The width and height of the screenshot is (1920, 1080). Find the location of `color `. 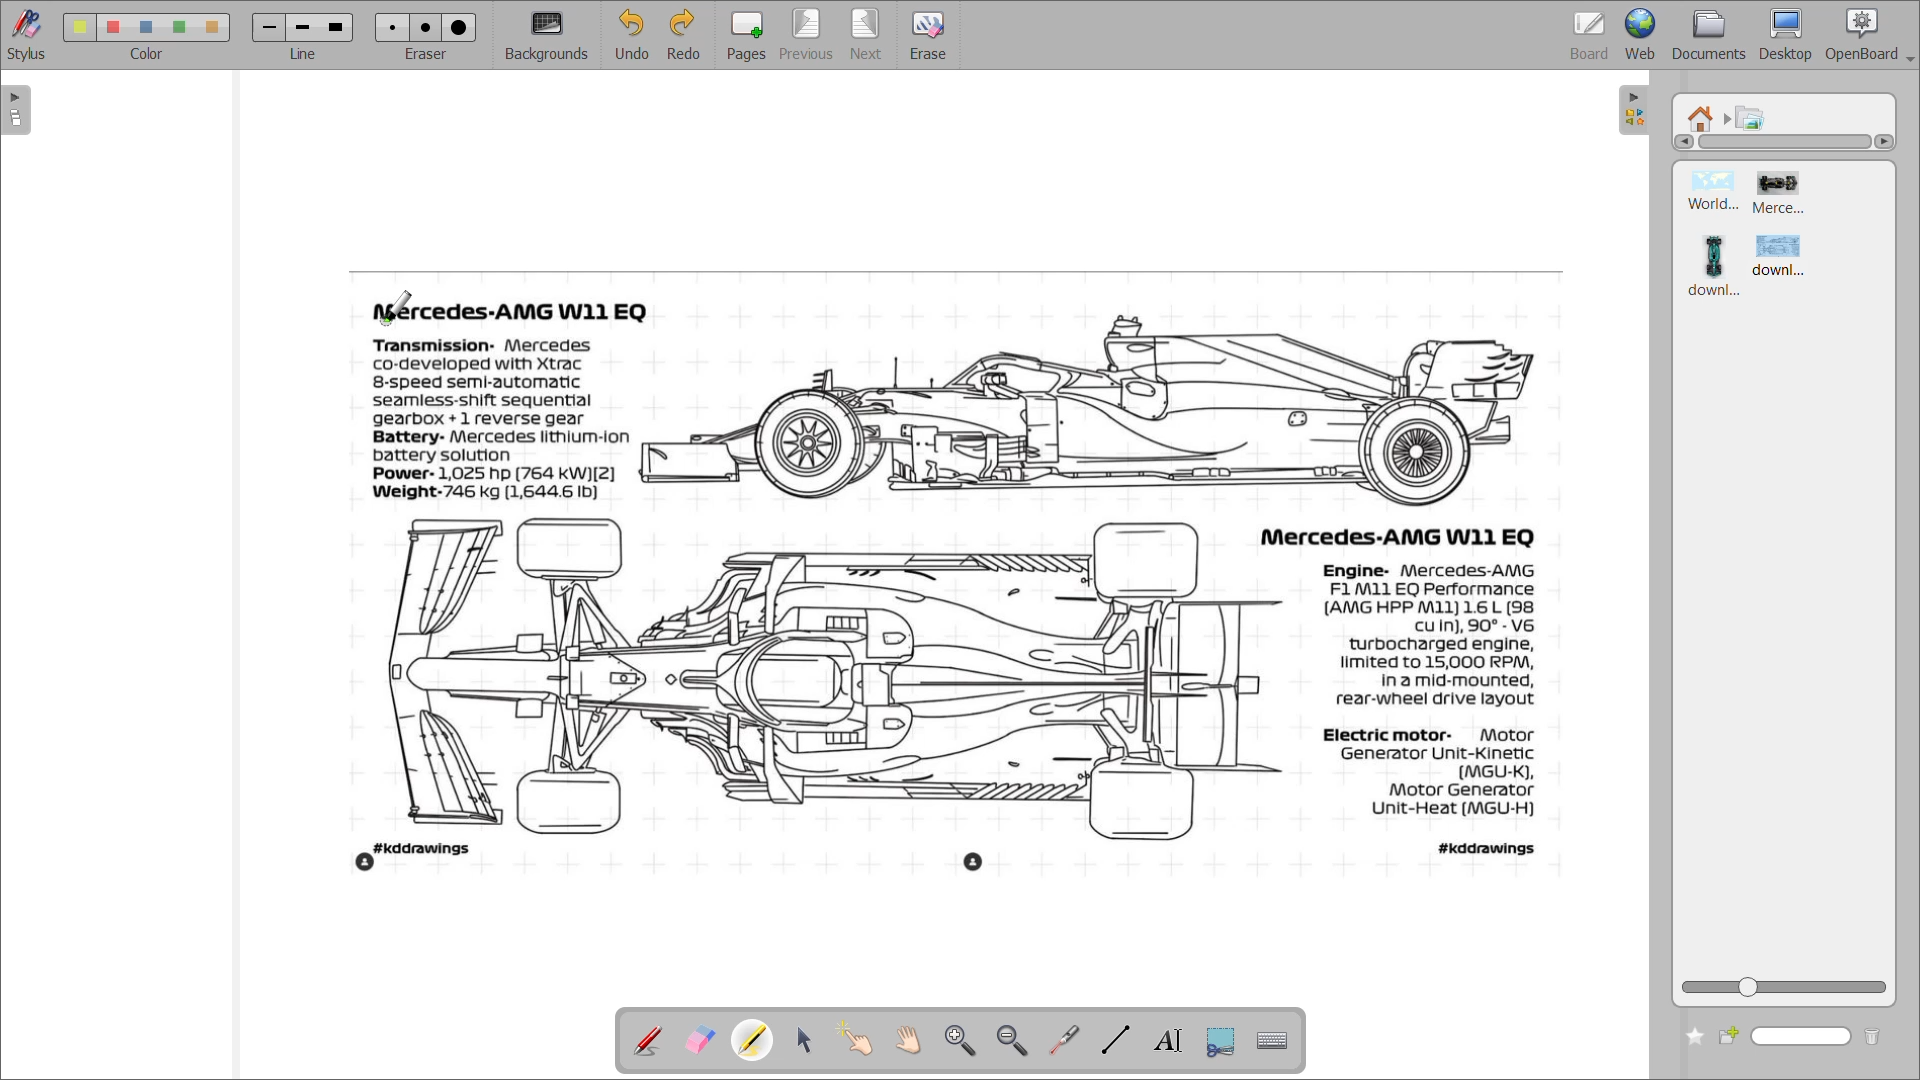

color  is located at coordinates (145, 56).